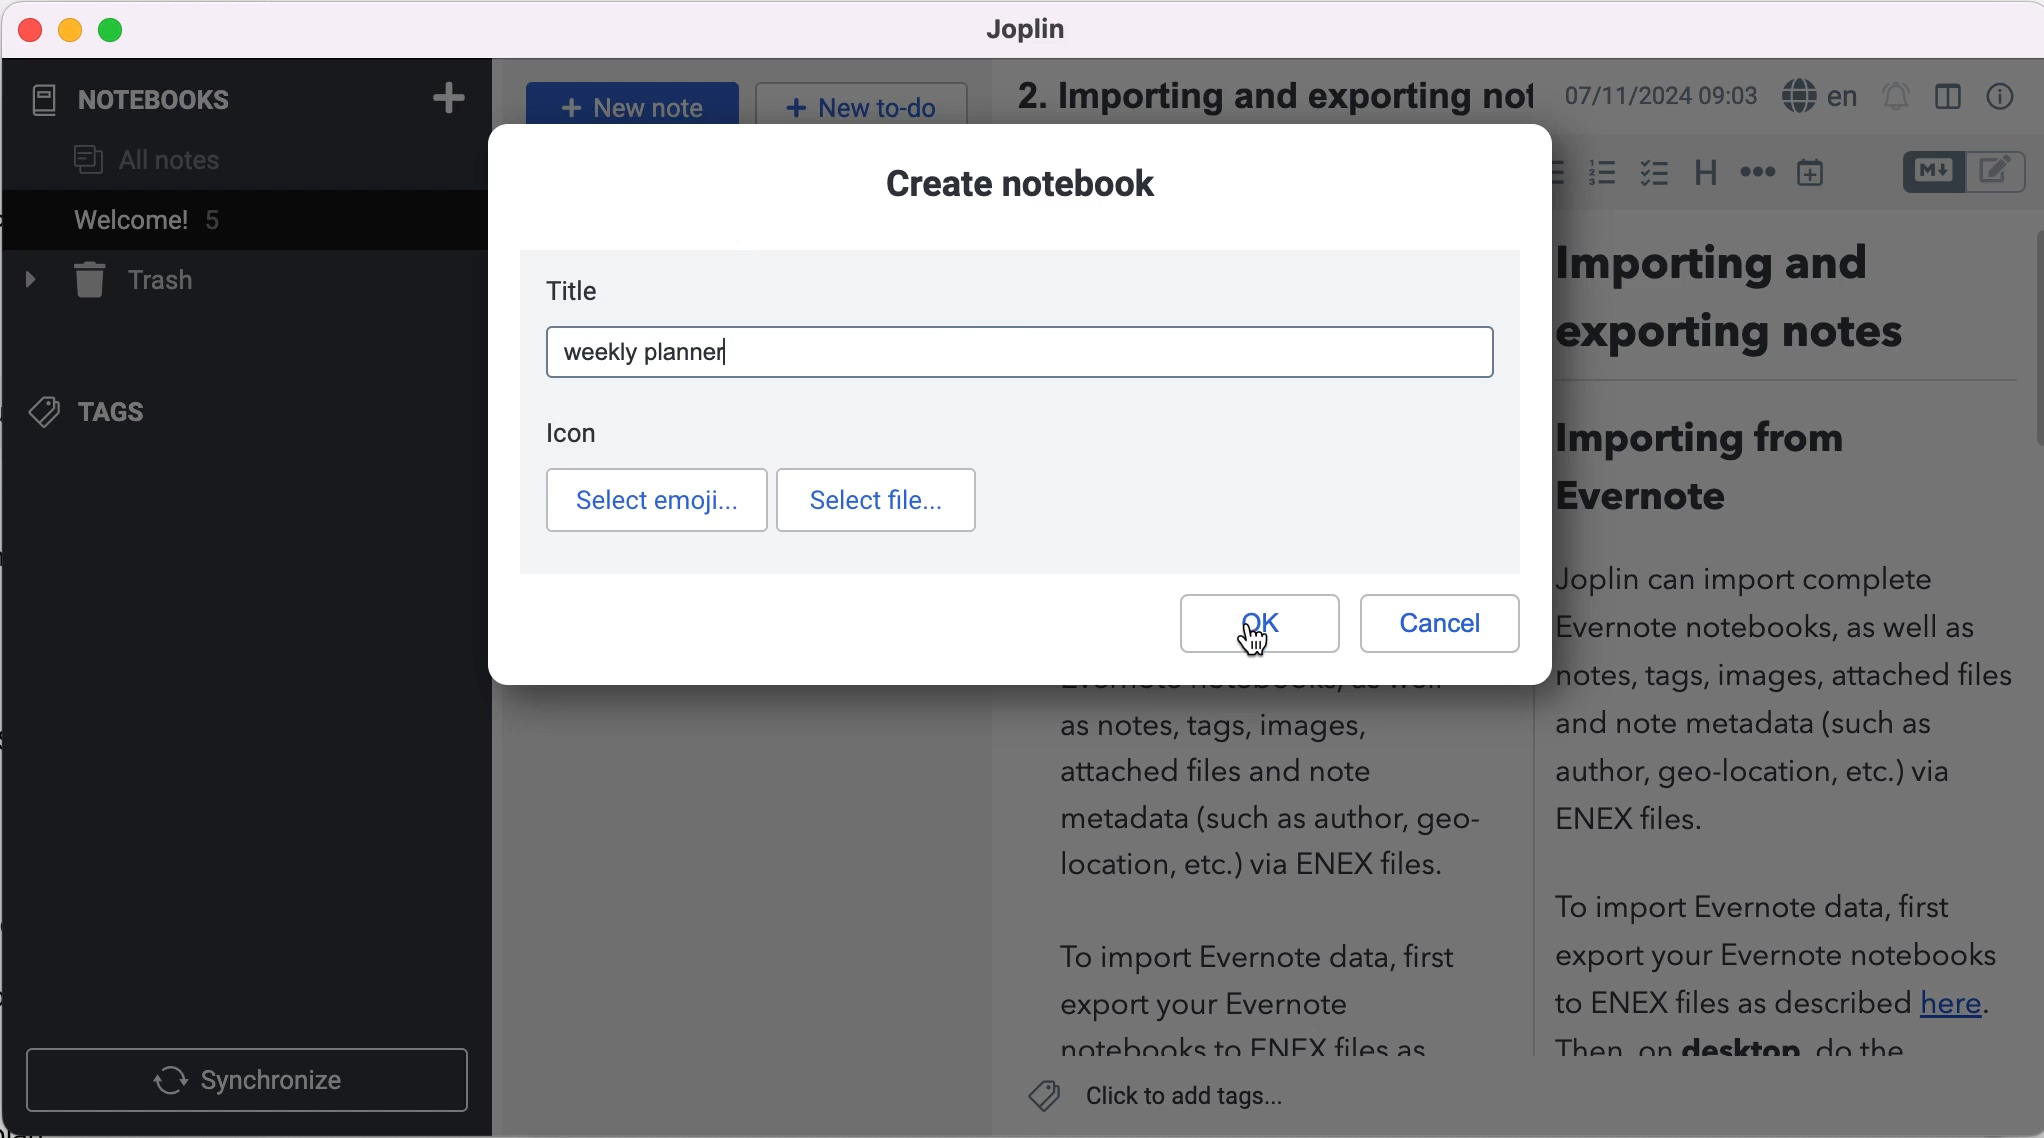 The height and width of the screenshot is (1138, 2044). Describe the element at coordinates (586, 290) in the screenshot. I see `title` at that location.